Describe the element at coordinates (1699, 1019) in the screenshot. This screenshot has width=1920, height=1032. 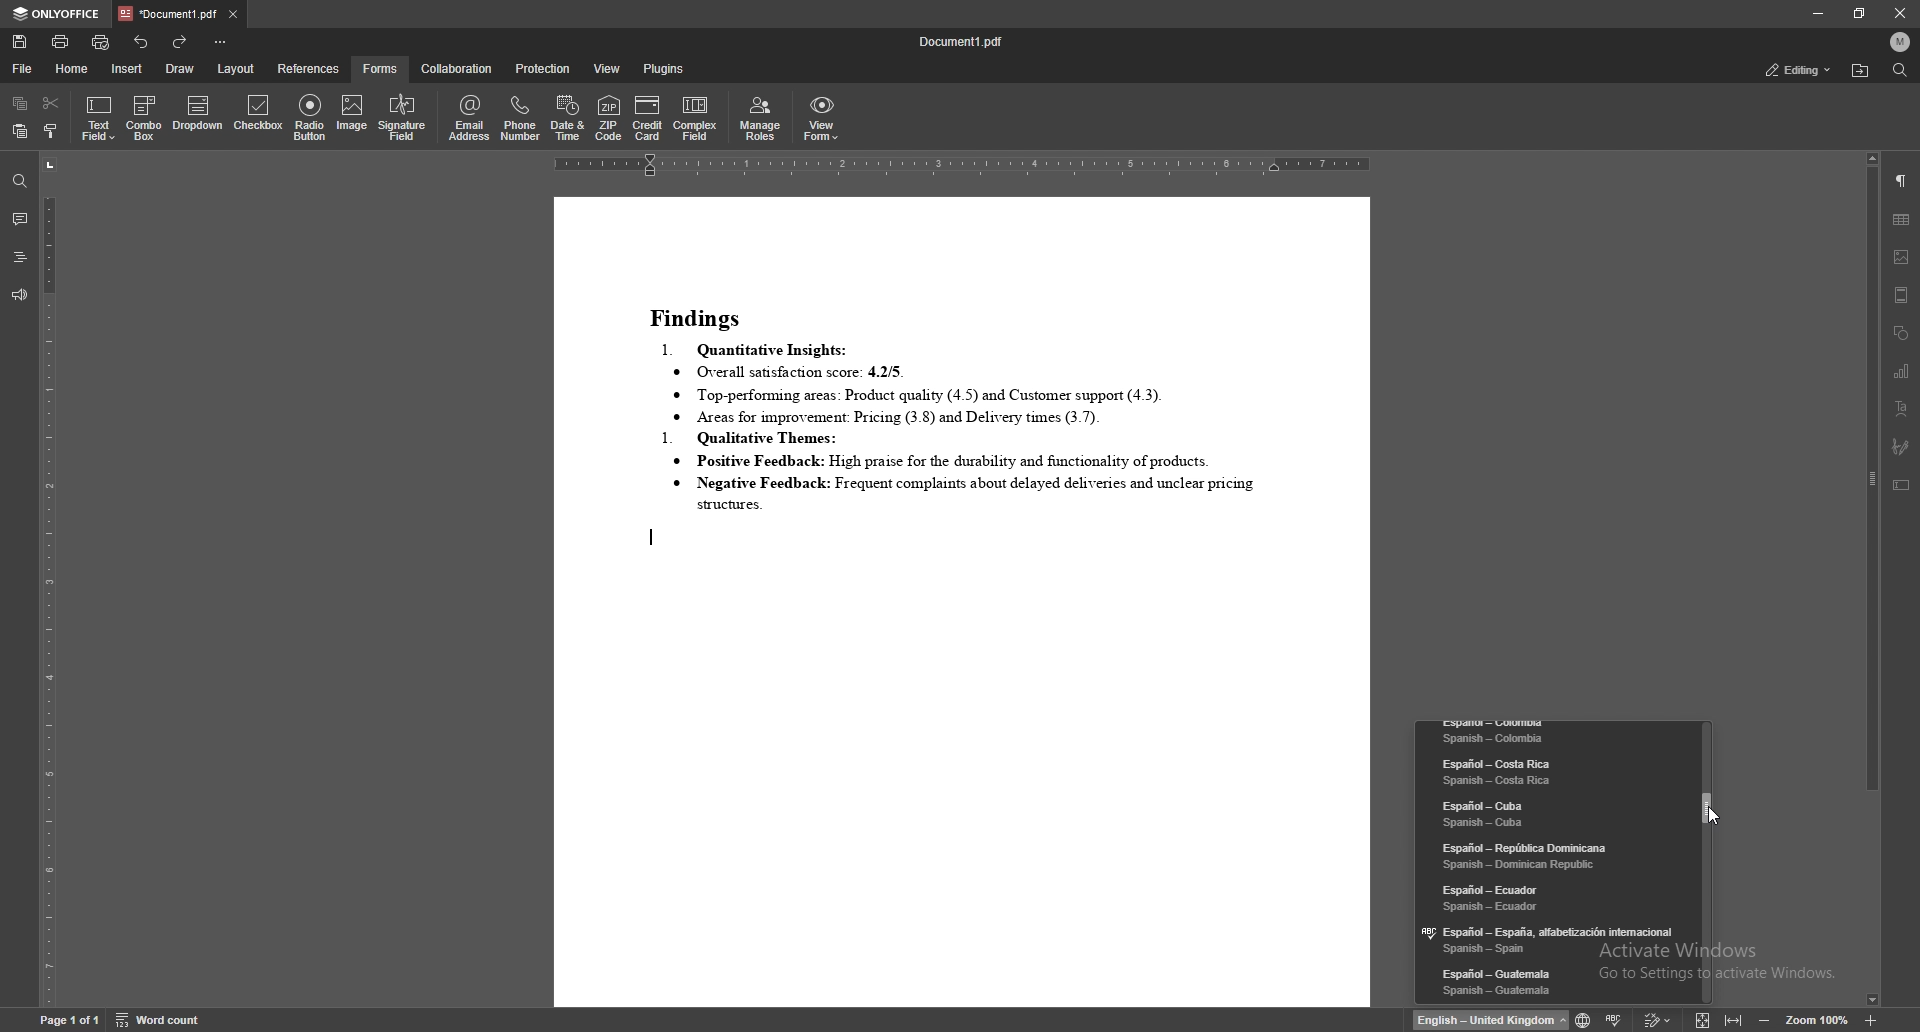
I see `fit to screen` at that location.